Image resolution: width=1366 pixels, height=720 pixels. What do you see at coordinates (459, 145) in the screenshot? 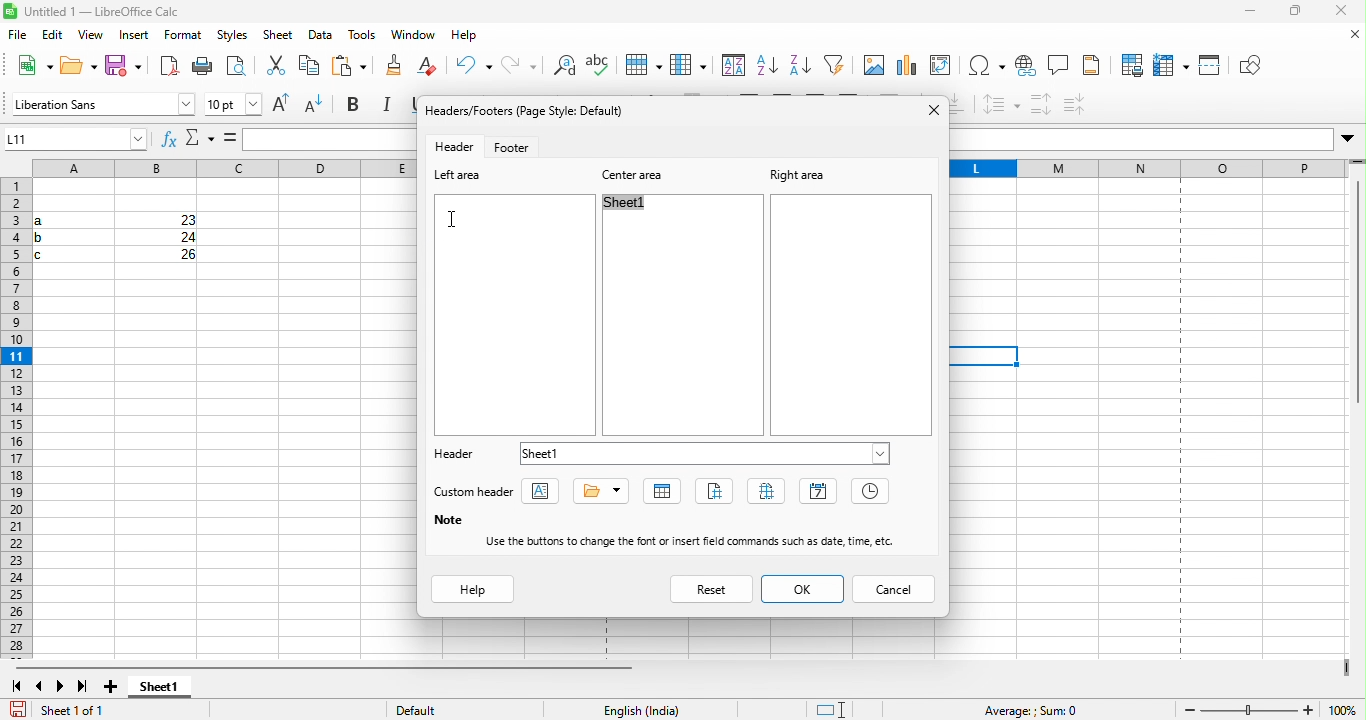
I see `header` at bounding box center [459, 145].